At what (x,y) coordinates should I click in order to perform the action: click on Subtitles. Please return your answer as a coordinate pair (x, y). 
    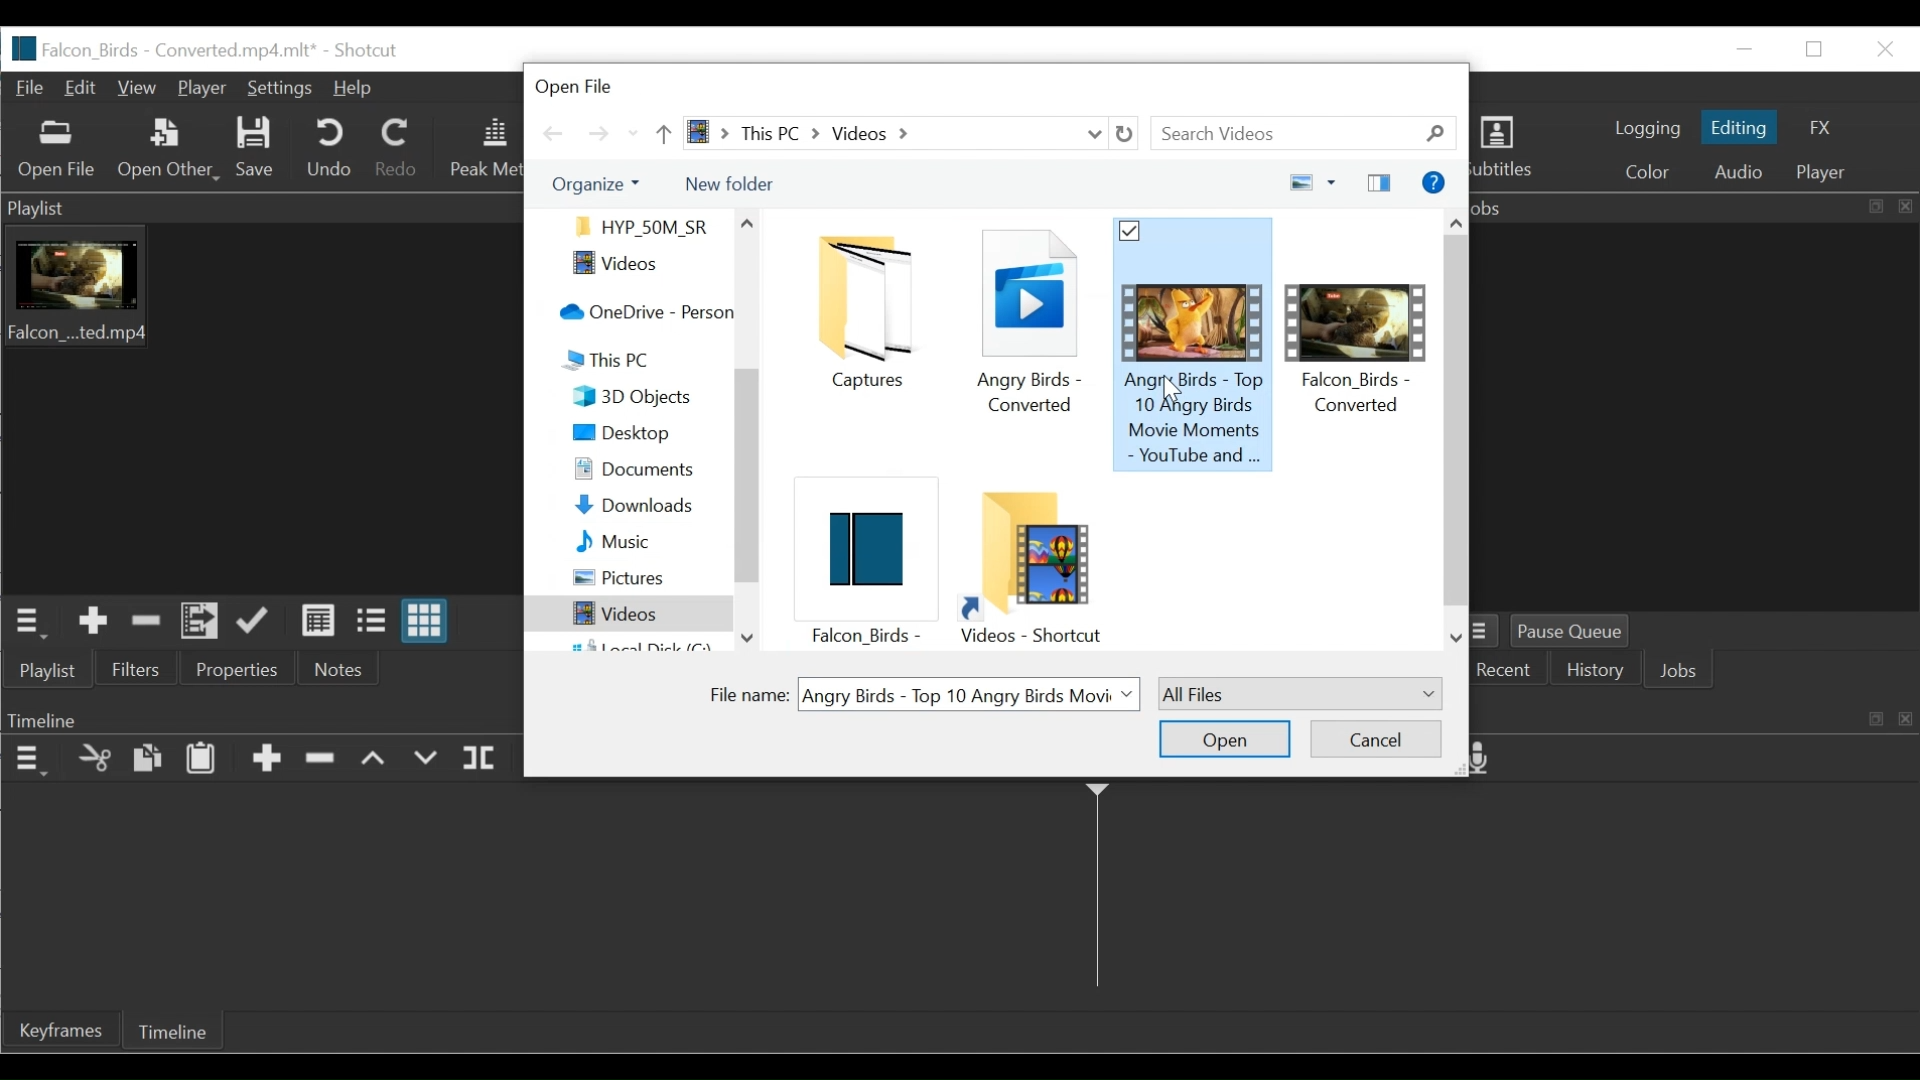
    Looking at the image, I should click on (1510, 150).